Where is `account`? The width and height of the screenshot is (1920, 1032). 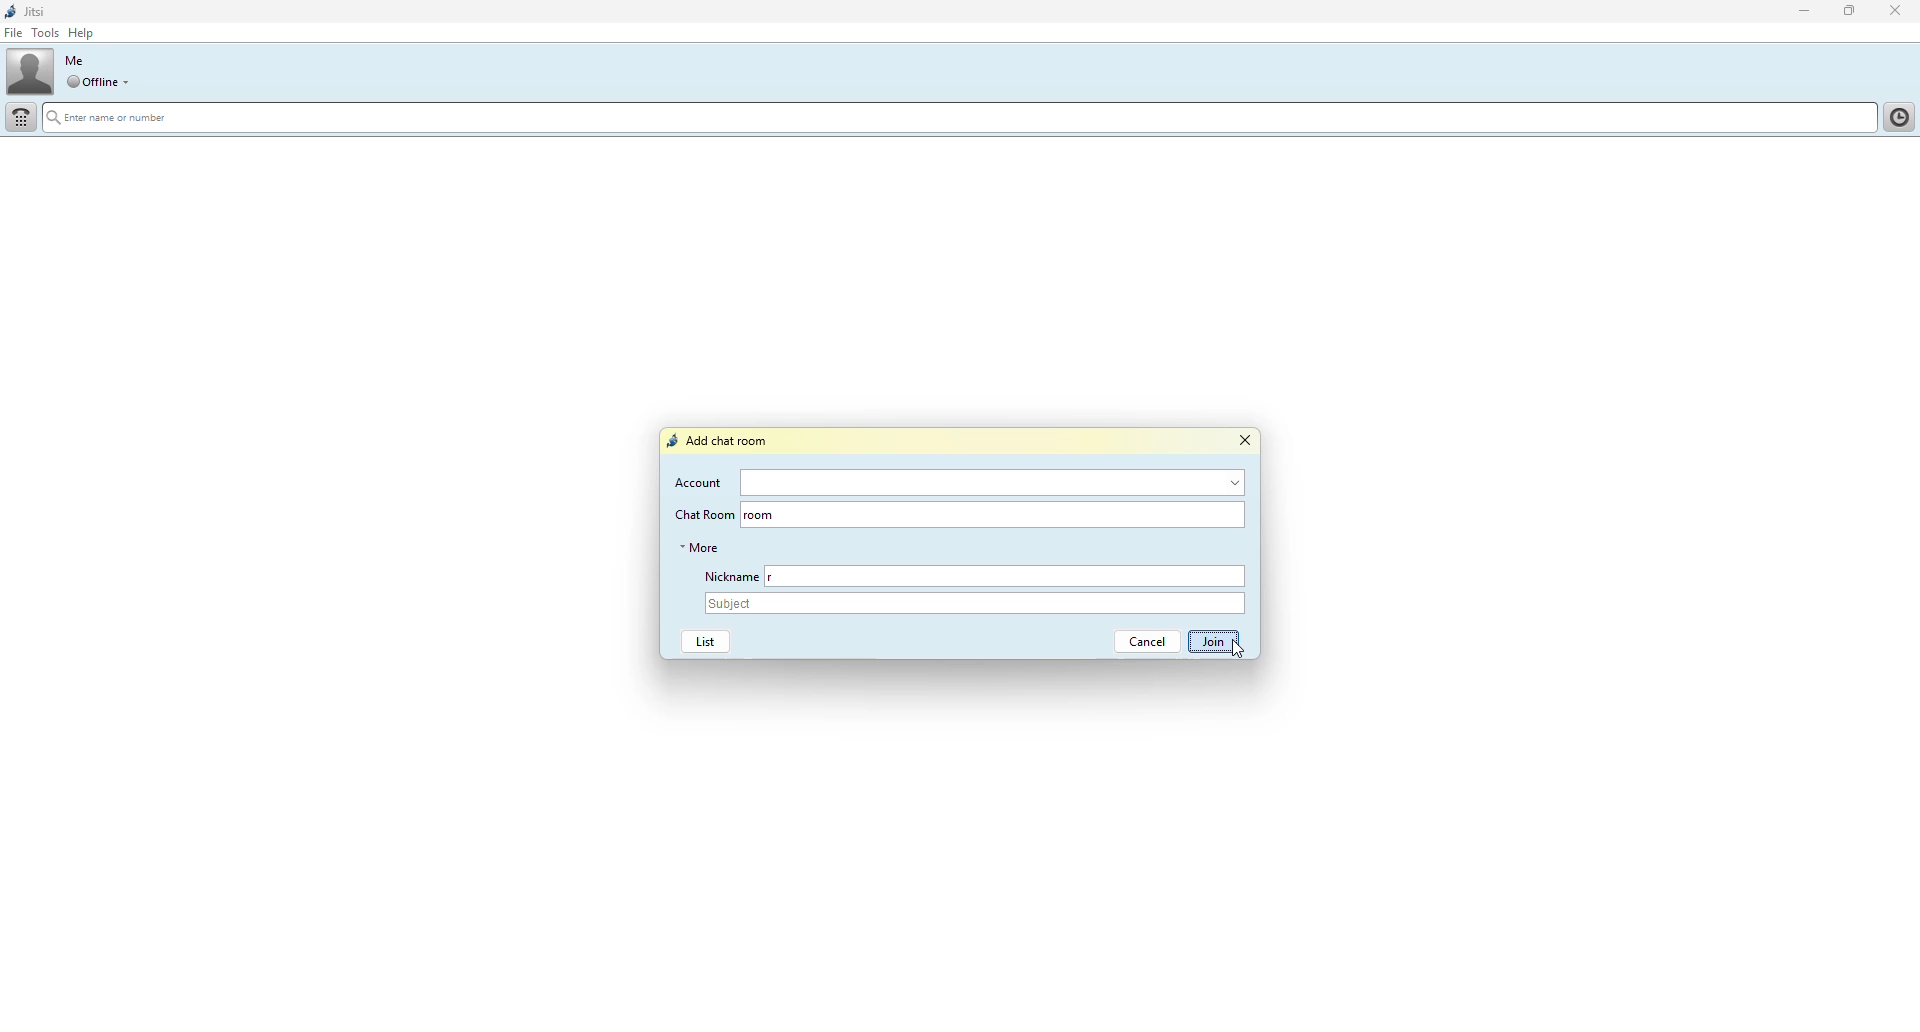
account is located at coordinates (700, 482).